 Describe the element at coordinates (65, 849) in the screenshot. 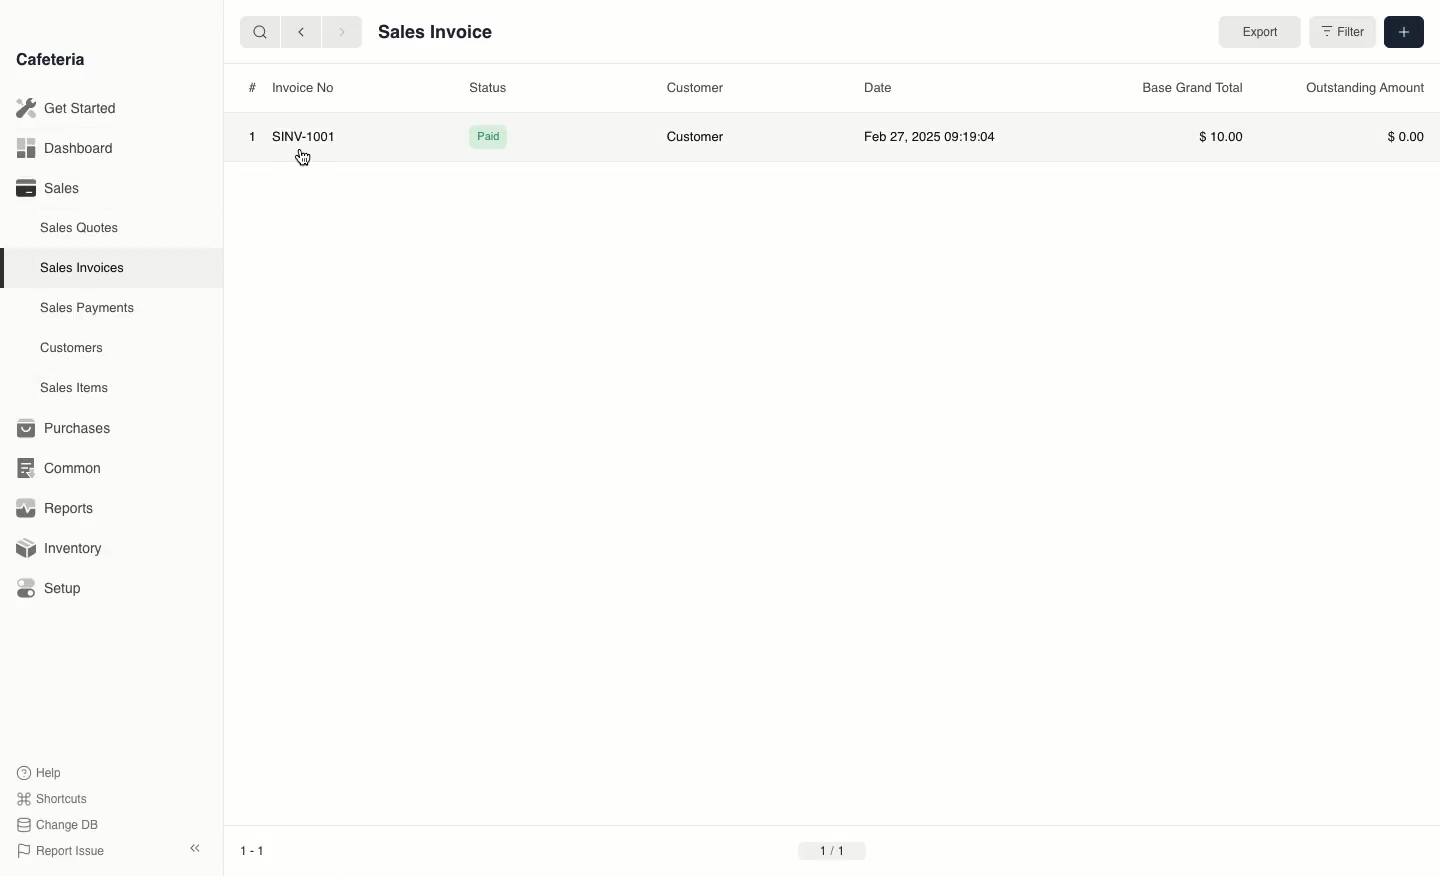

I see `Report Issue` at that location.